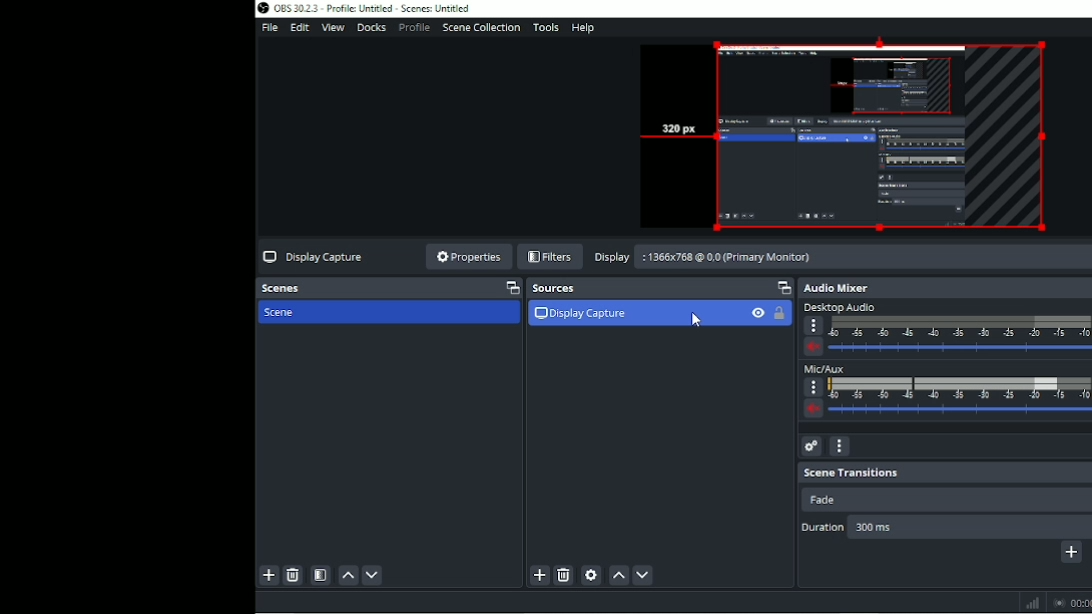 This screenshot has width=1092, height=614. I want to click on Add source, so click(539, 576).